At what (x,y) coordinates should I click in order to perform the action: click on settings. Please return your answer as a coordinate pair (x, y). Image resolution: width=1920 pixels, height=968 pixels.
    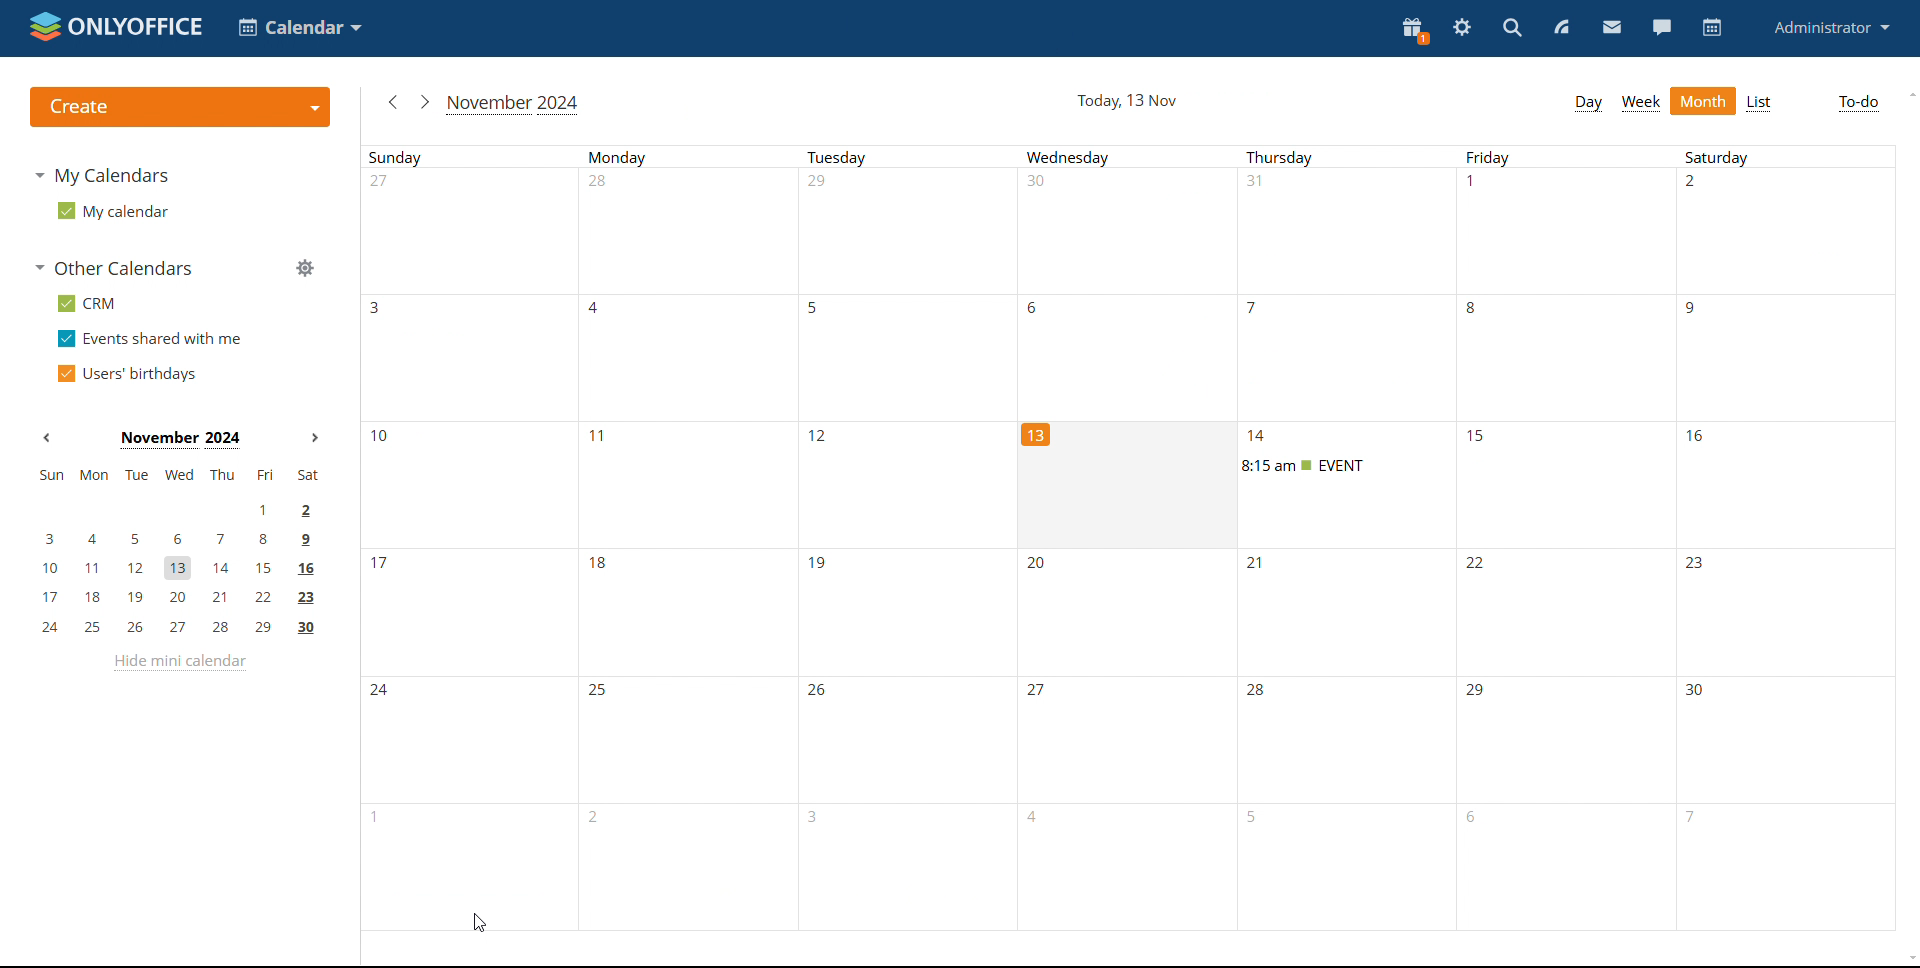
    Looking at the image, I should click on (1463, 28).